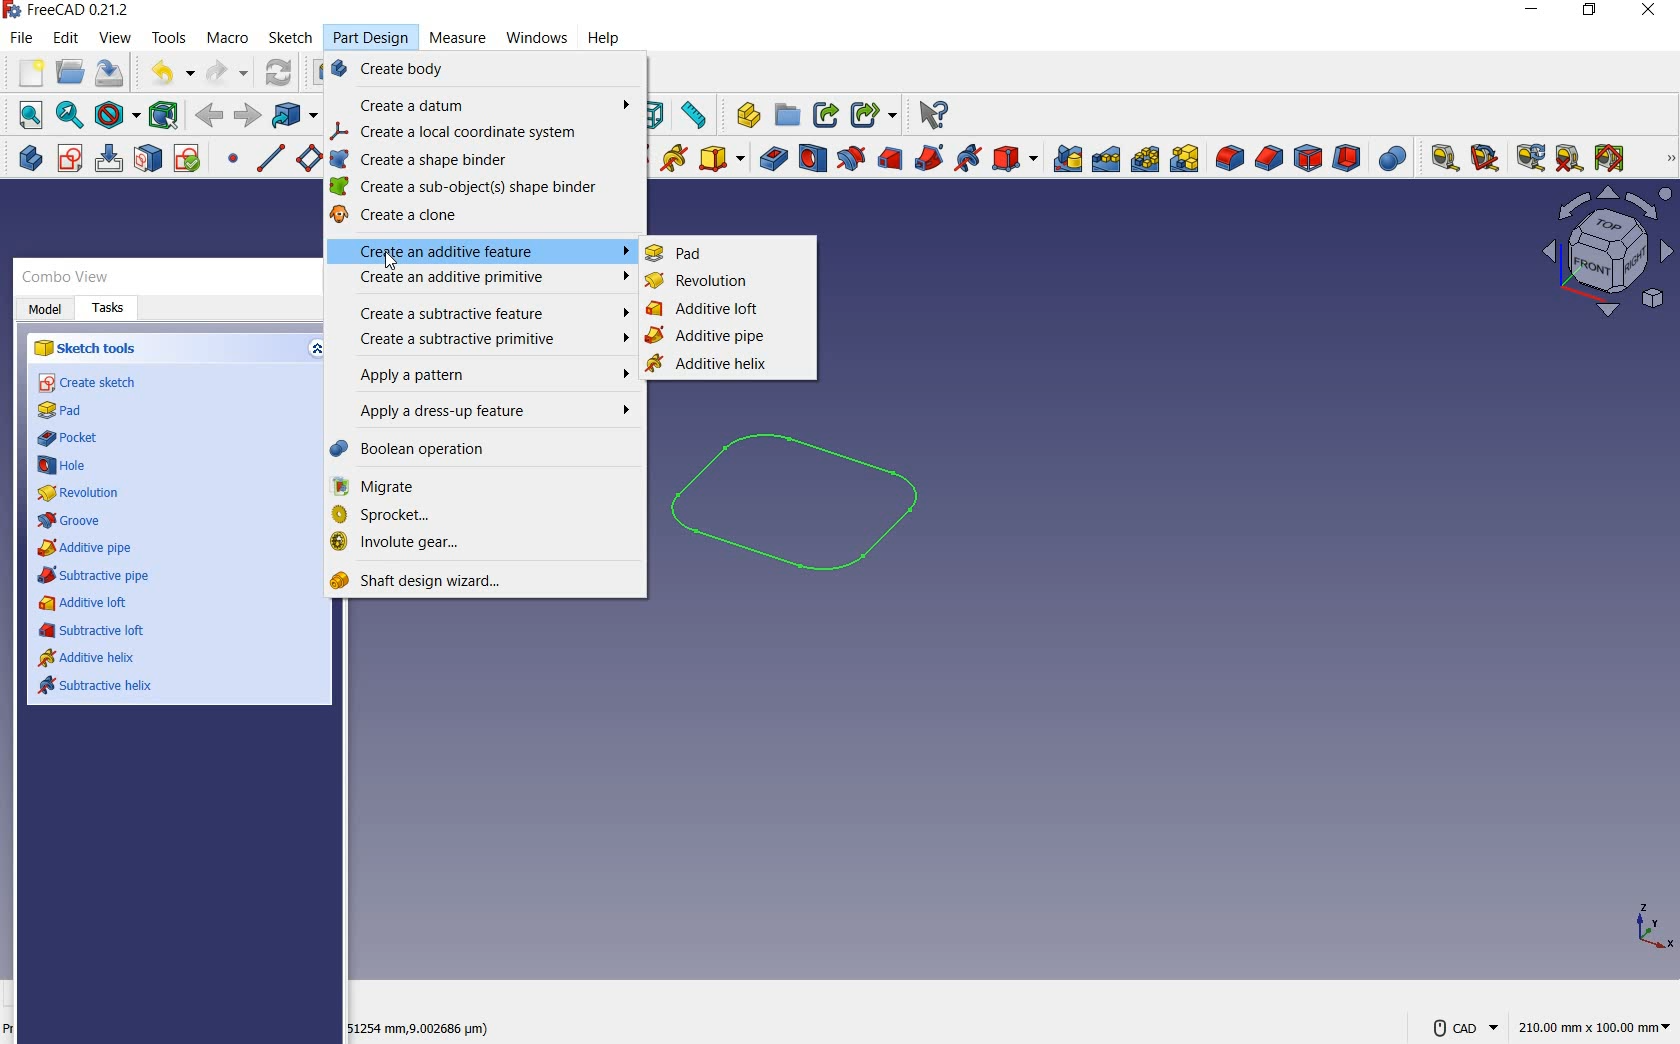 The width and height of the screenshot is (1680, 1044). I want to click on Share options, so click(875, 112).